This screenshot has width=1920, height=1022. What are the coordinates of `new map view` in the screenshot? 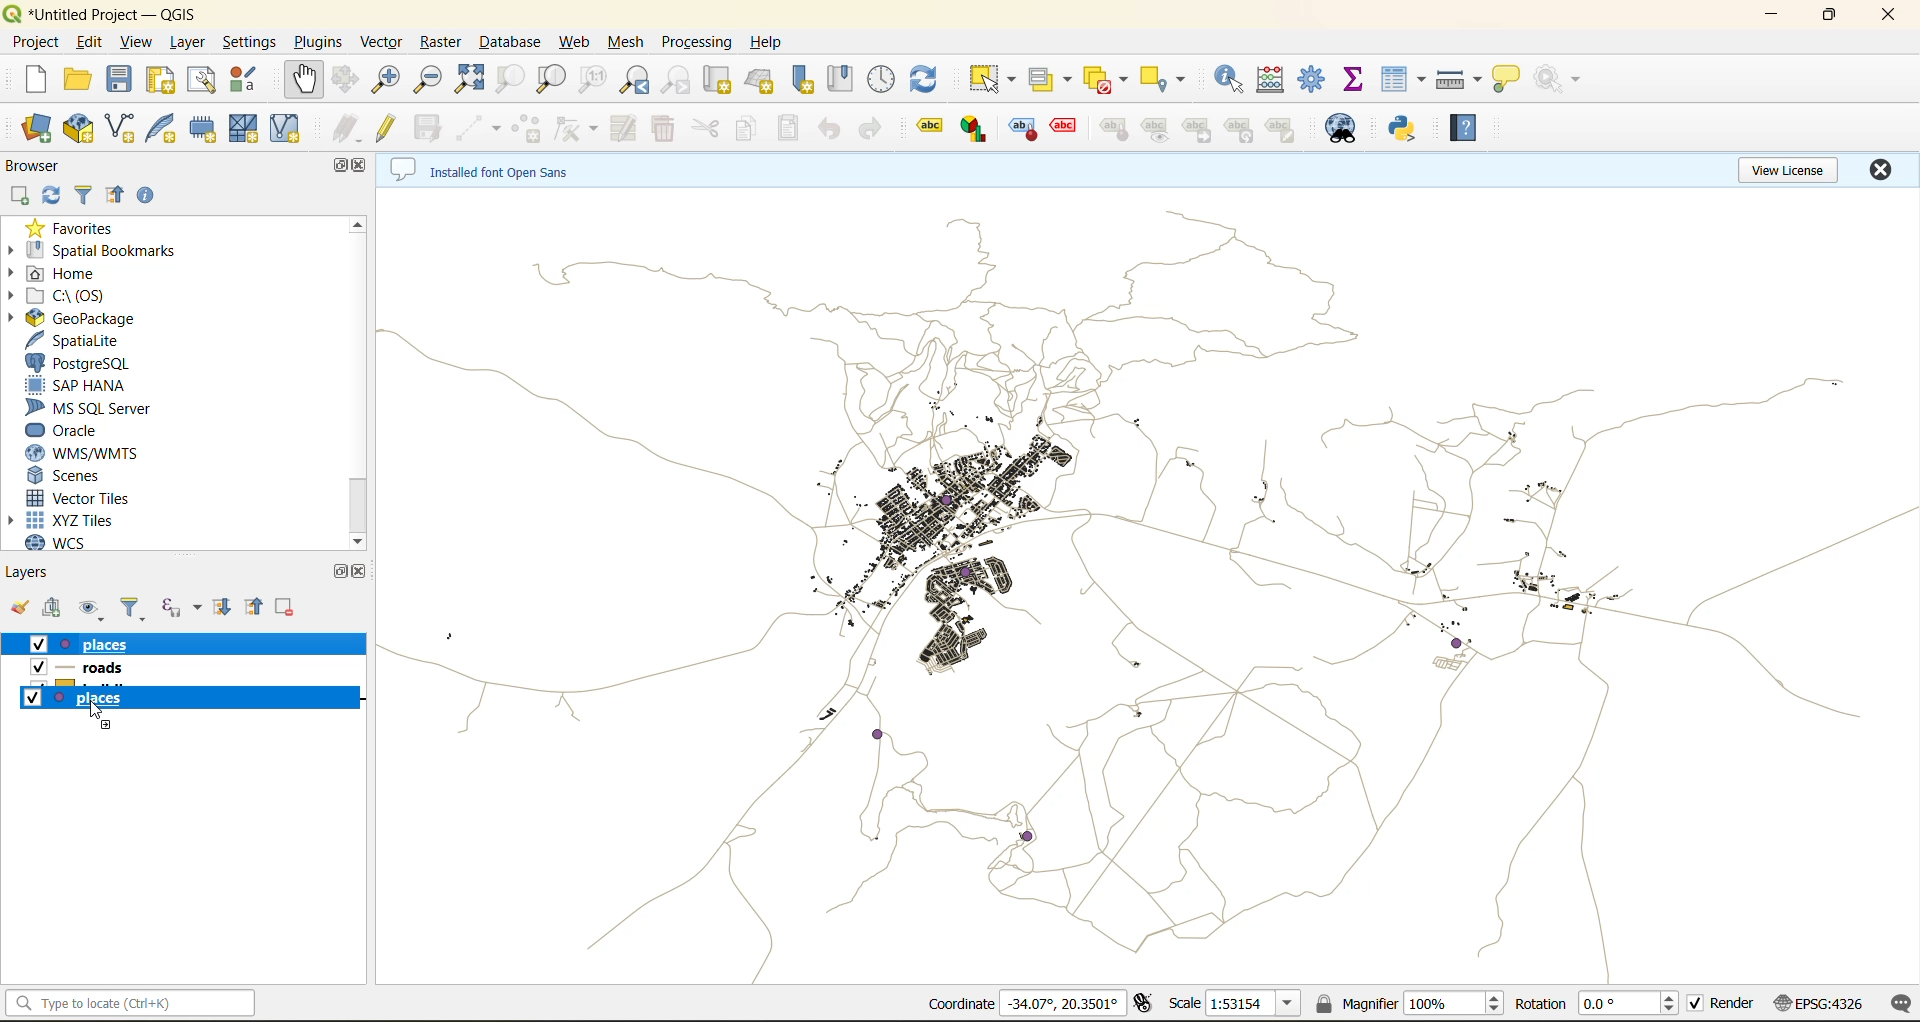 It's located at (719, 80).